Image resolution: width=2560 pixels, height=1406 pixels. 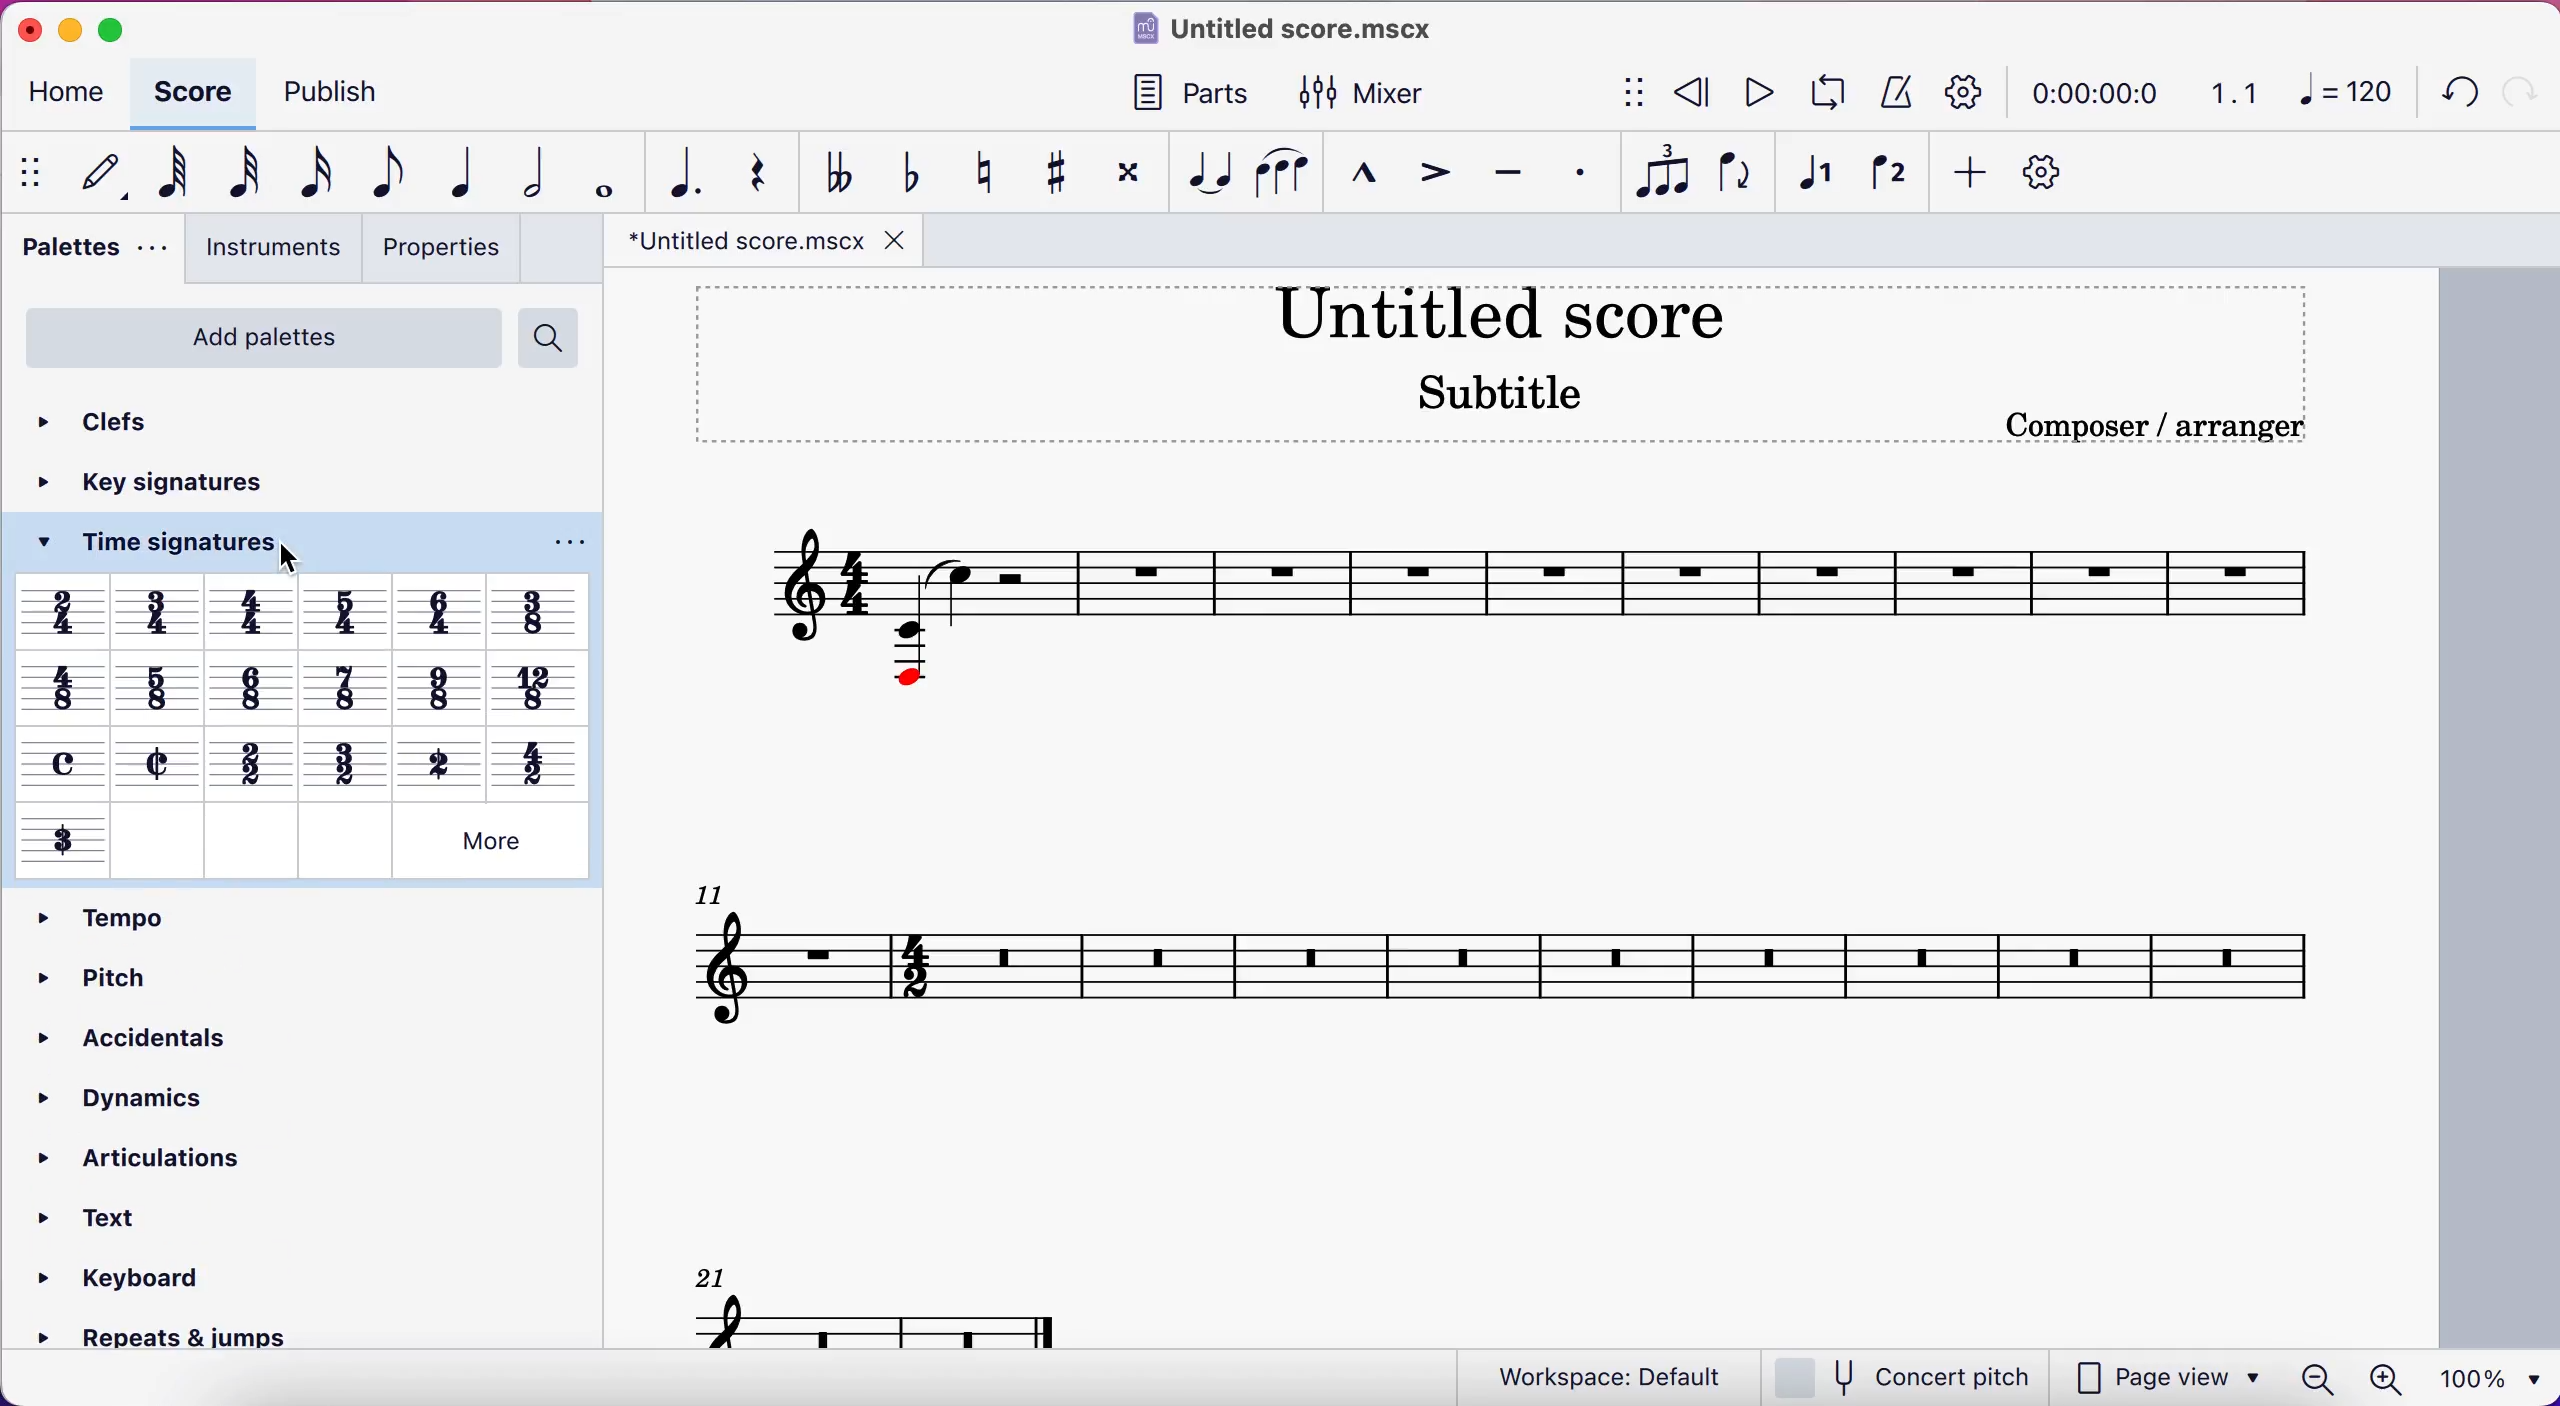 I want to click on workspace: default, so click(x=1618, y=1375).